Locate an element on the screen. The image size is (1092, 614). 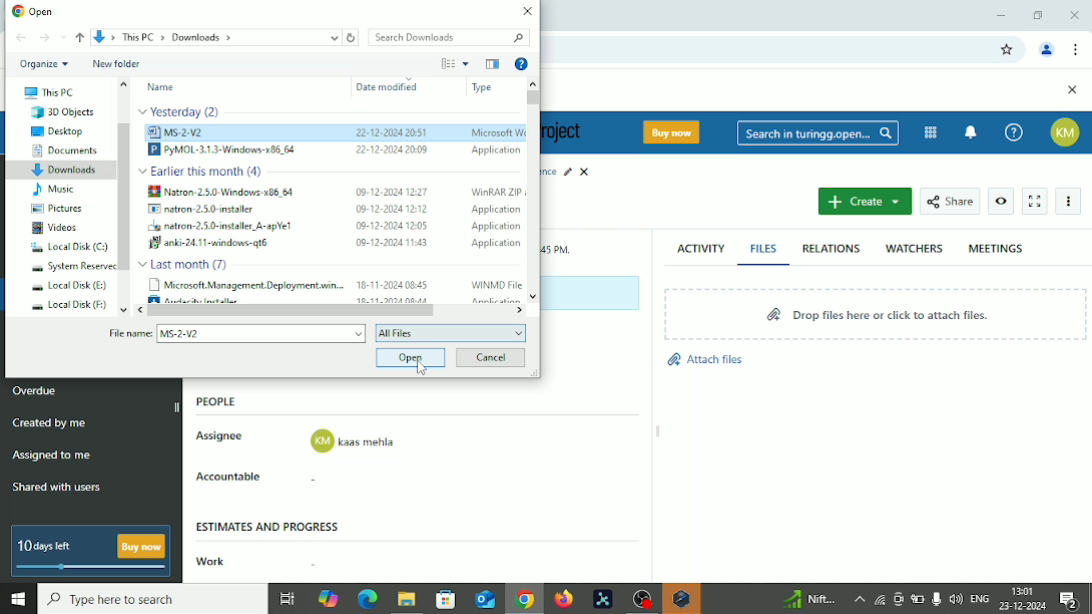
Mic is located at coordinates (936, 598).